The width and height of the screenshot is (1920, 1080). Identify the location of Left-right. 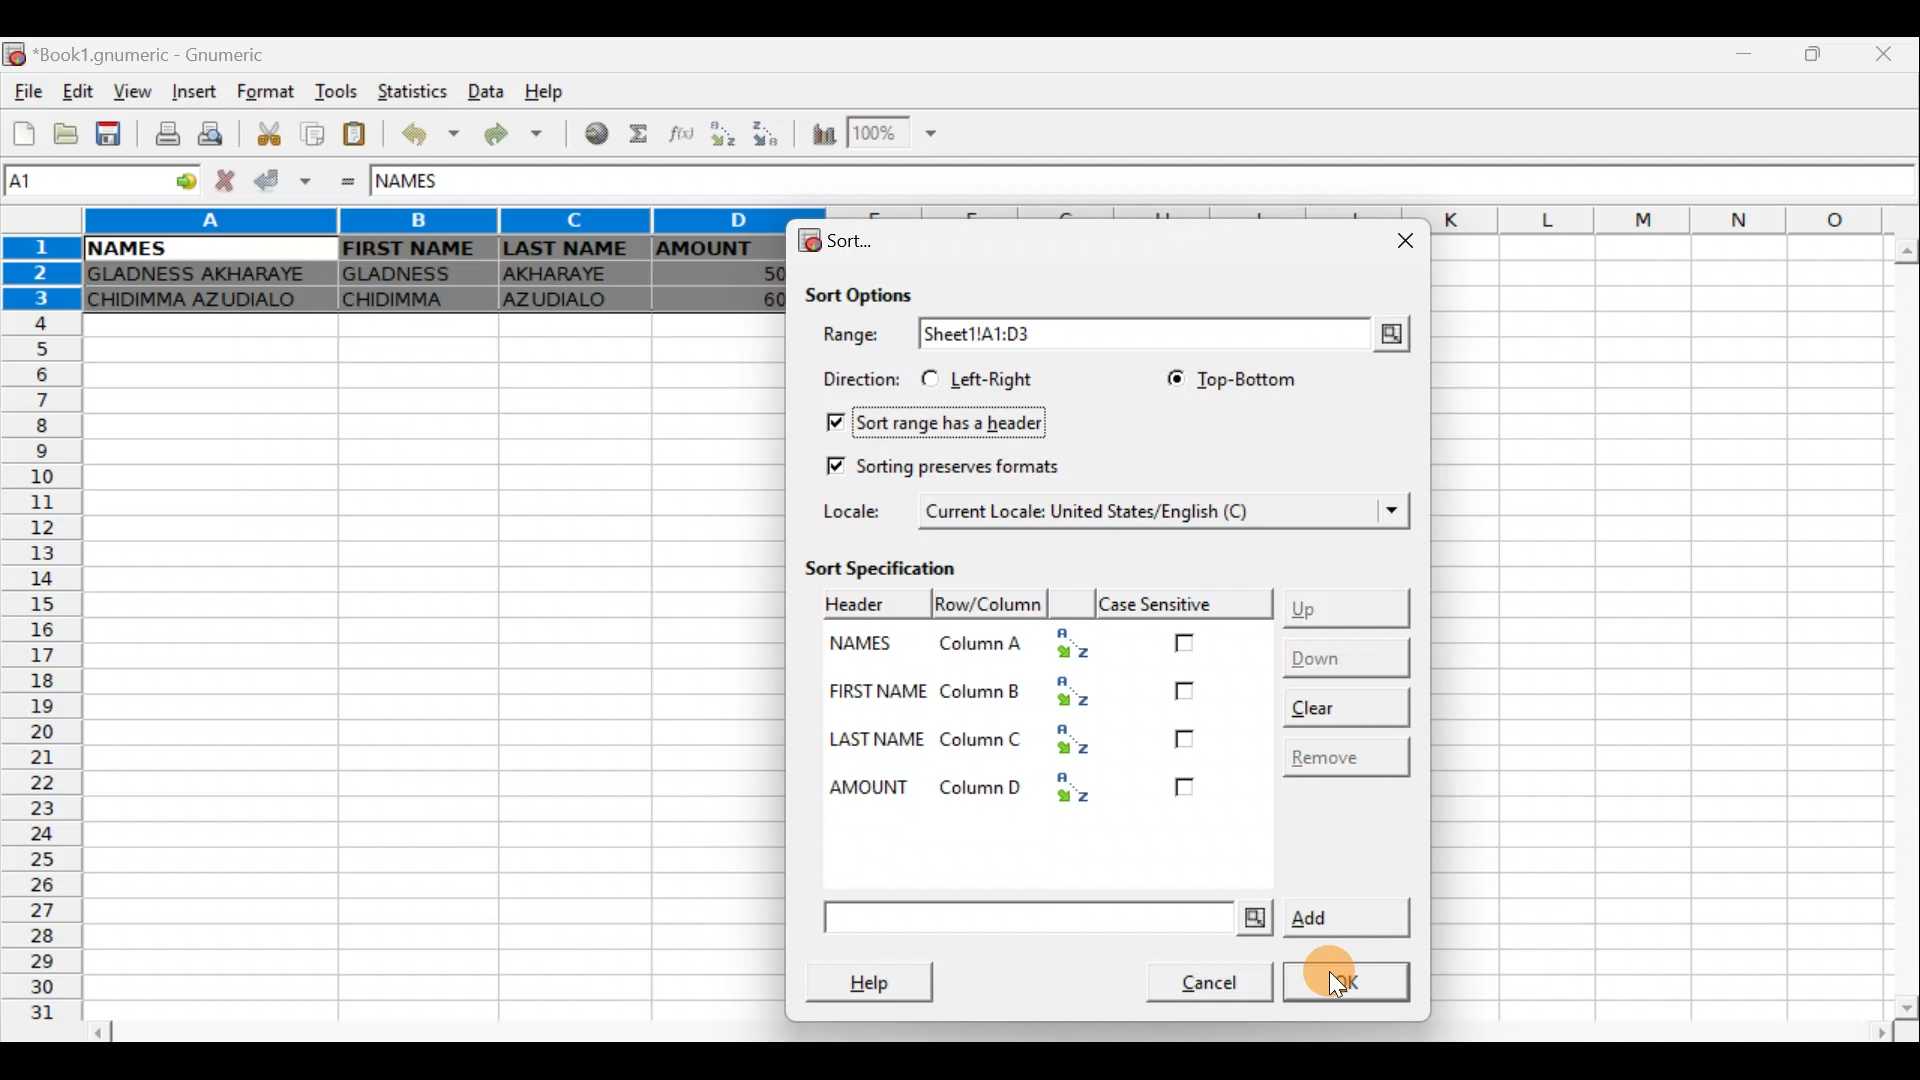
(986, 379).